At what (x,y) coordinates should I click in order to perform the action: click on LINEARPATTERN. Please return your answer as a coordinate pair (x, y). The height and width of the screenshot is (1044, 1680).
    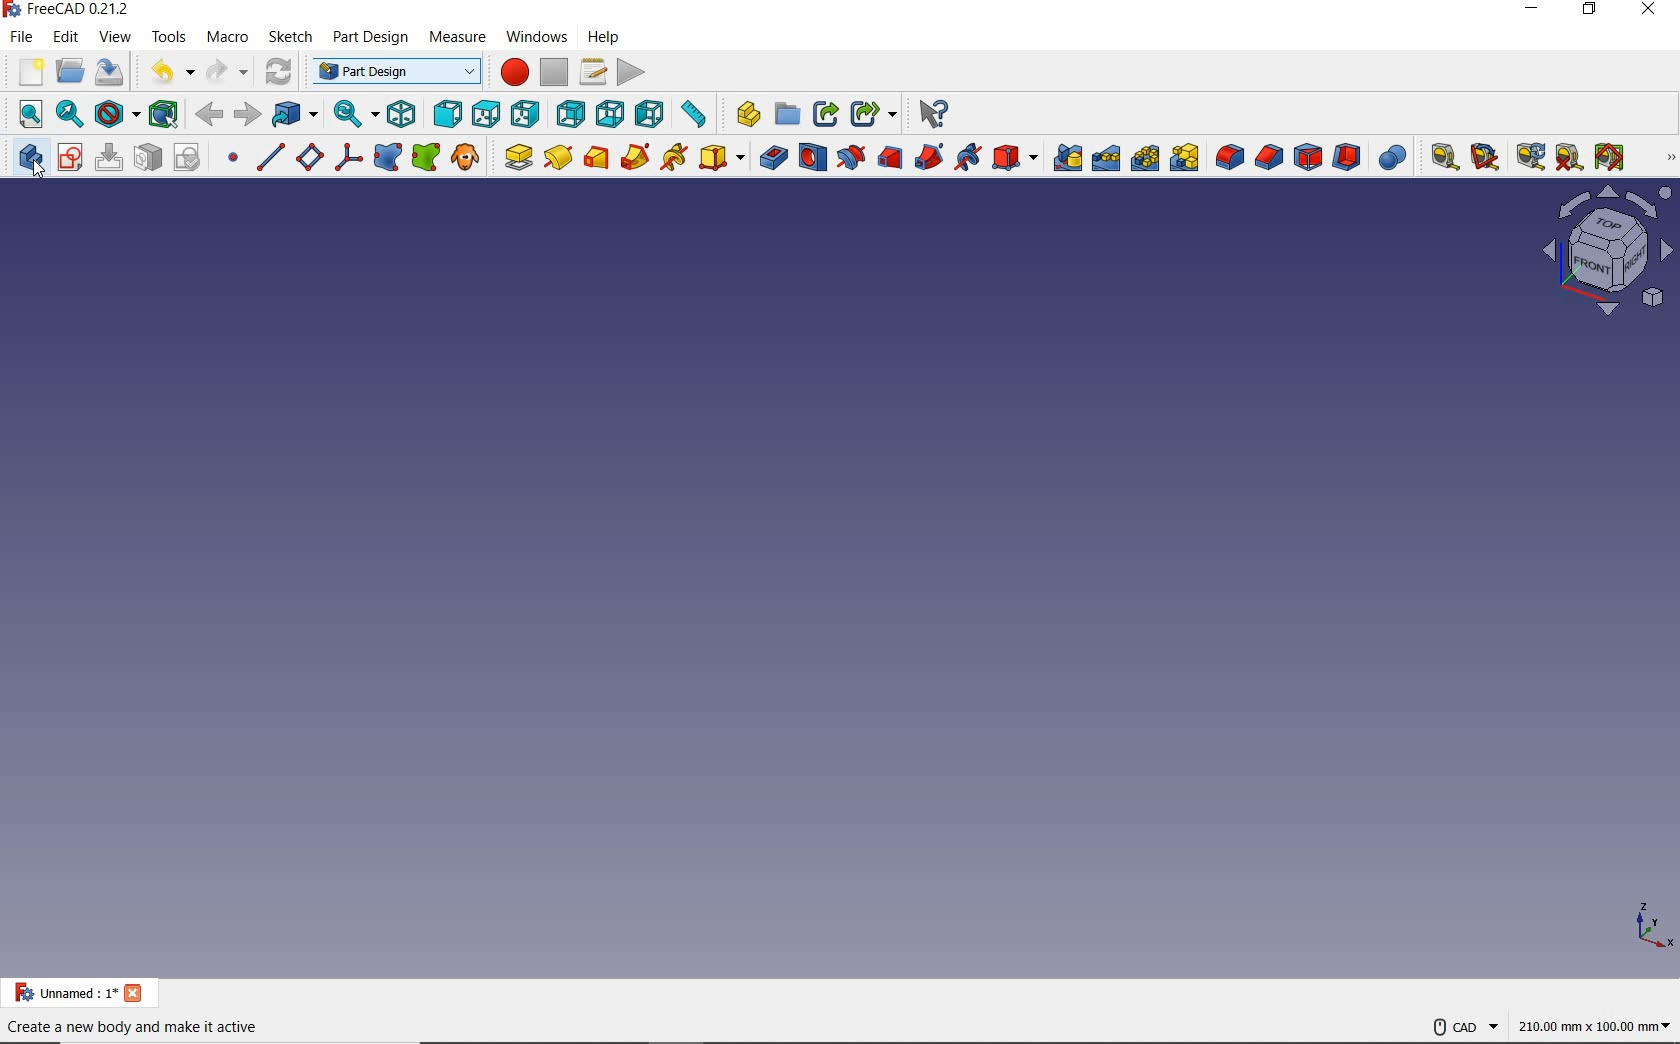
    Looking at the image, I should click on (1106, 156).